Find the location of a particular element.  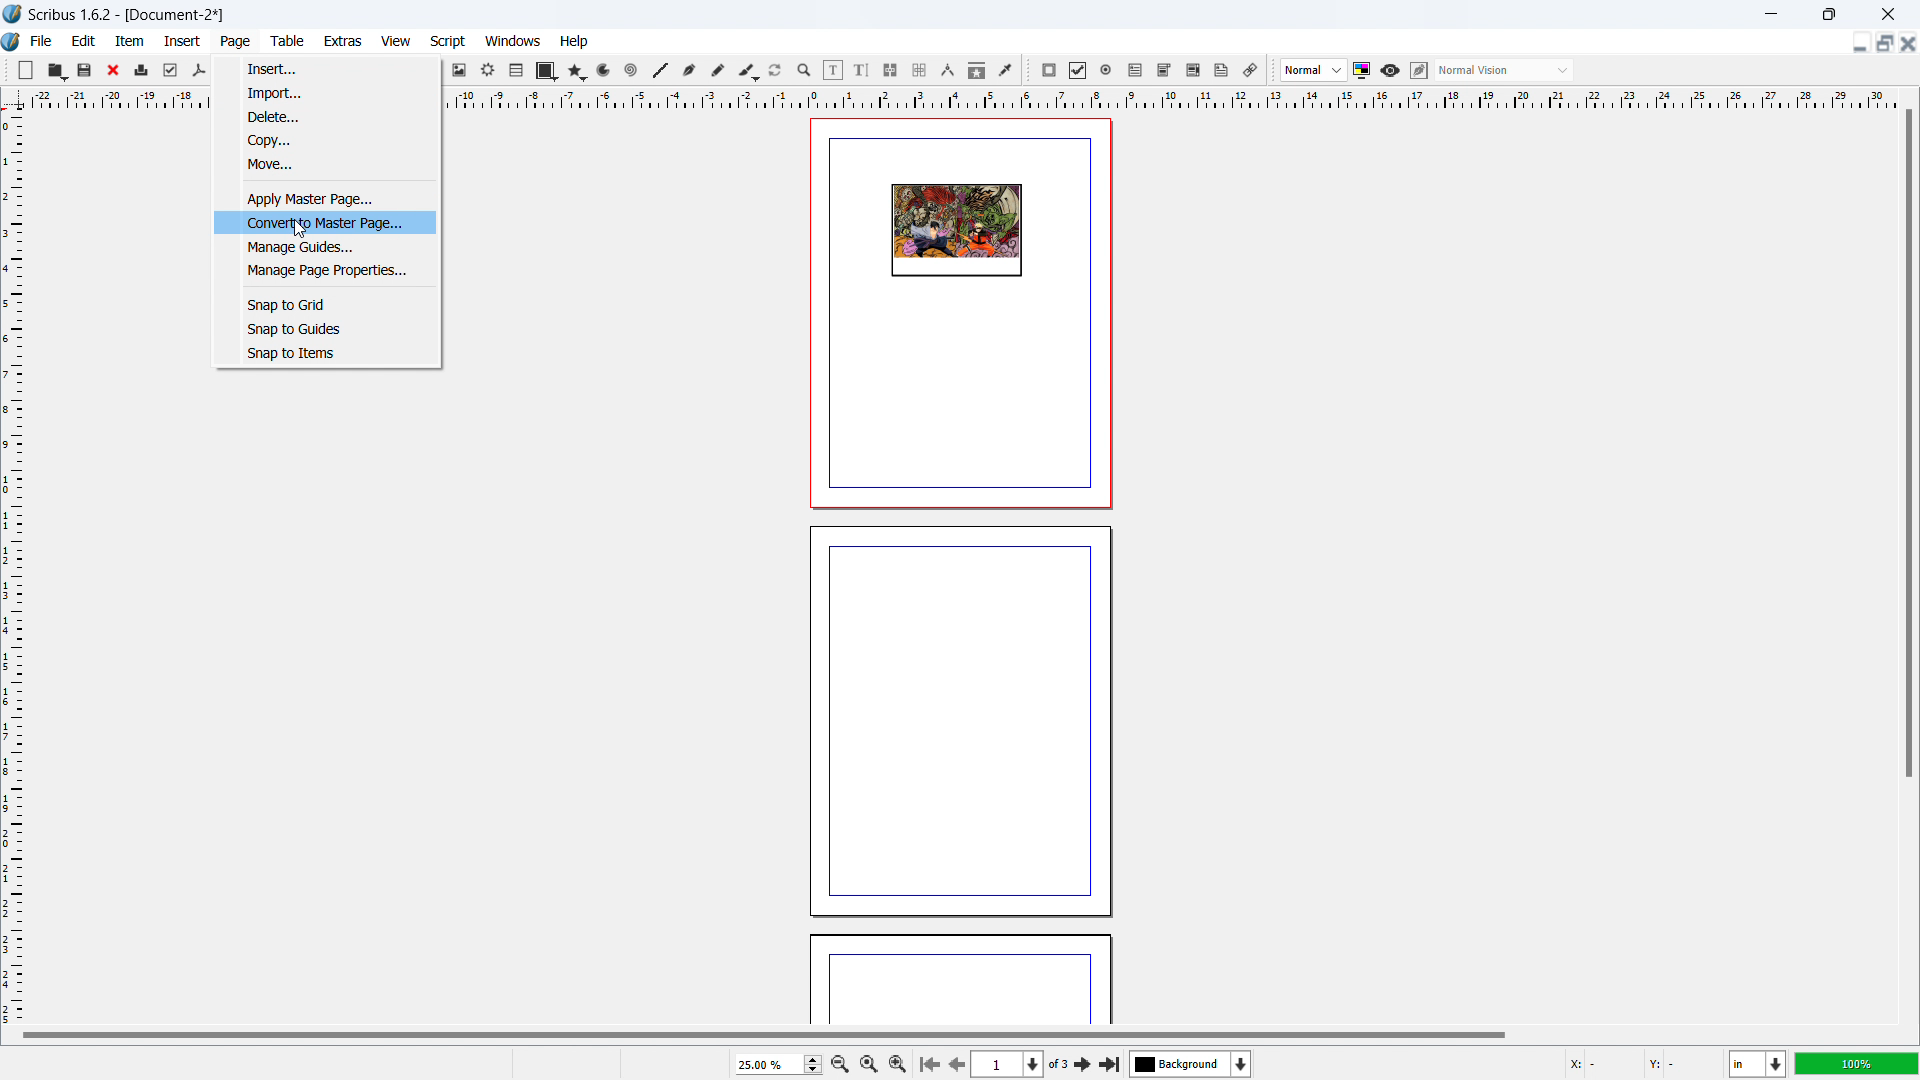

eye dropper is located at coordinates (1007, 69).